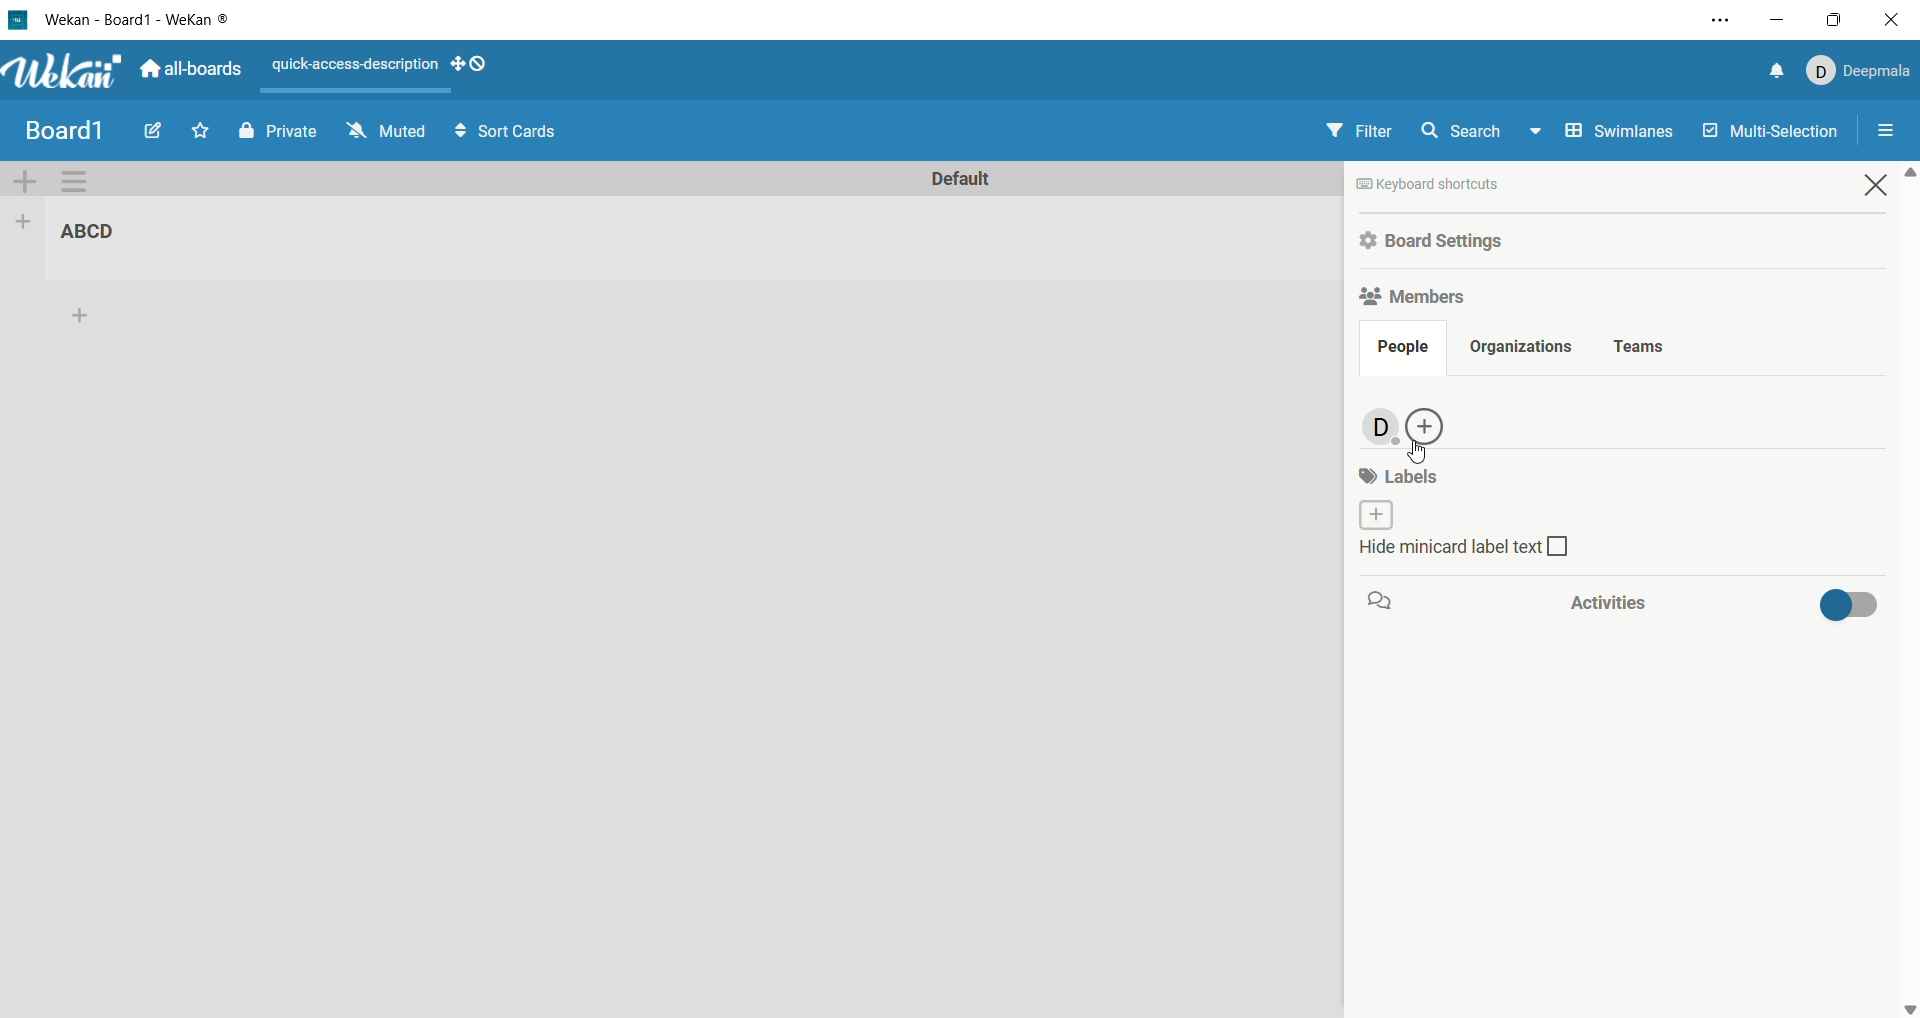 Image resolution: width=1920 pixels, height=1018 pixels. I want to click on open/close sidebar, so click(1887, 132).